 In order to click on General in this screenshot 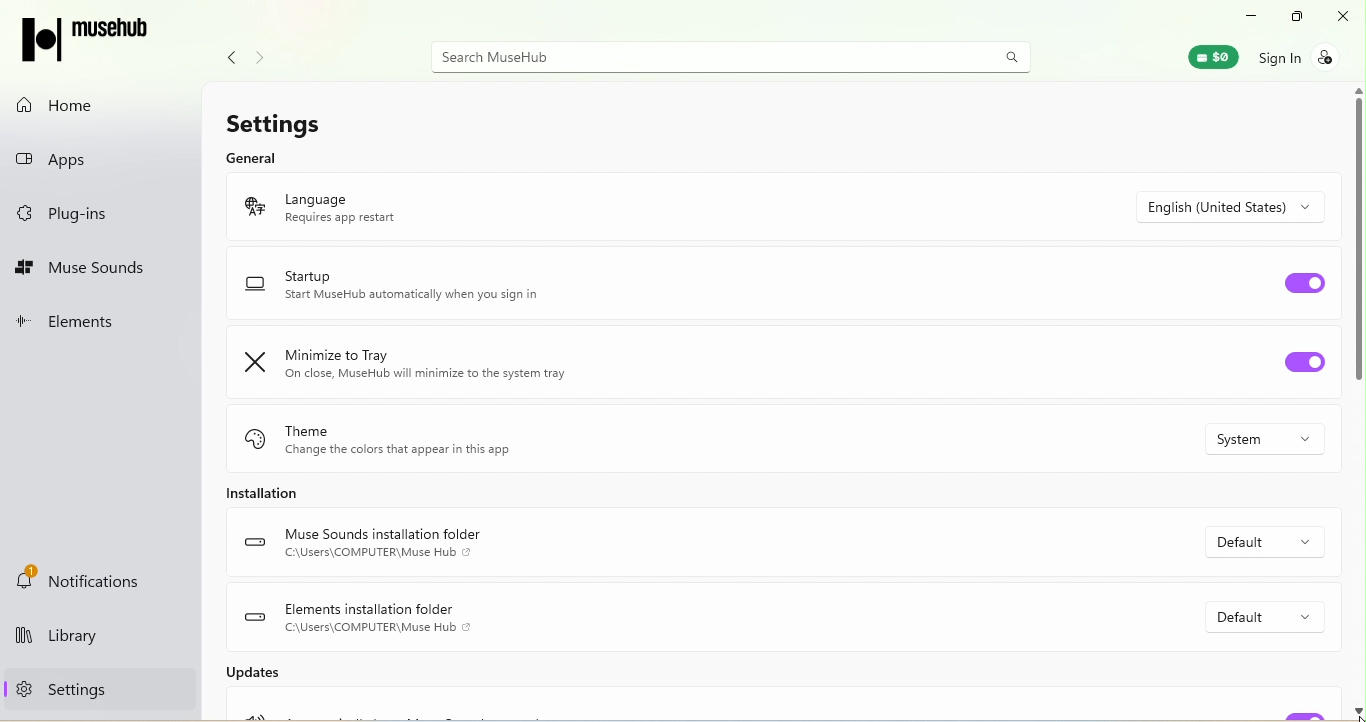, I will do `click(267, 156)`.